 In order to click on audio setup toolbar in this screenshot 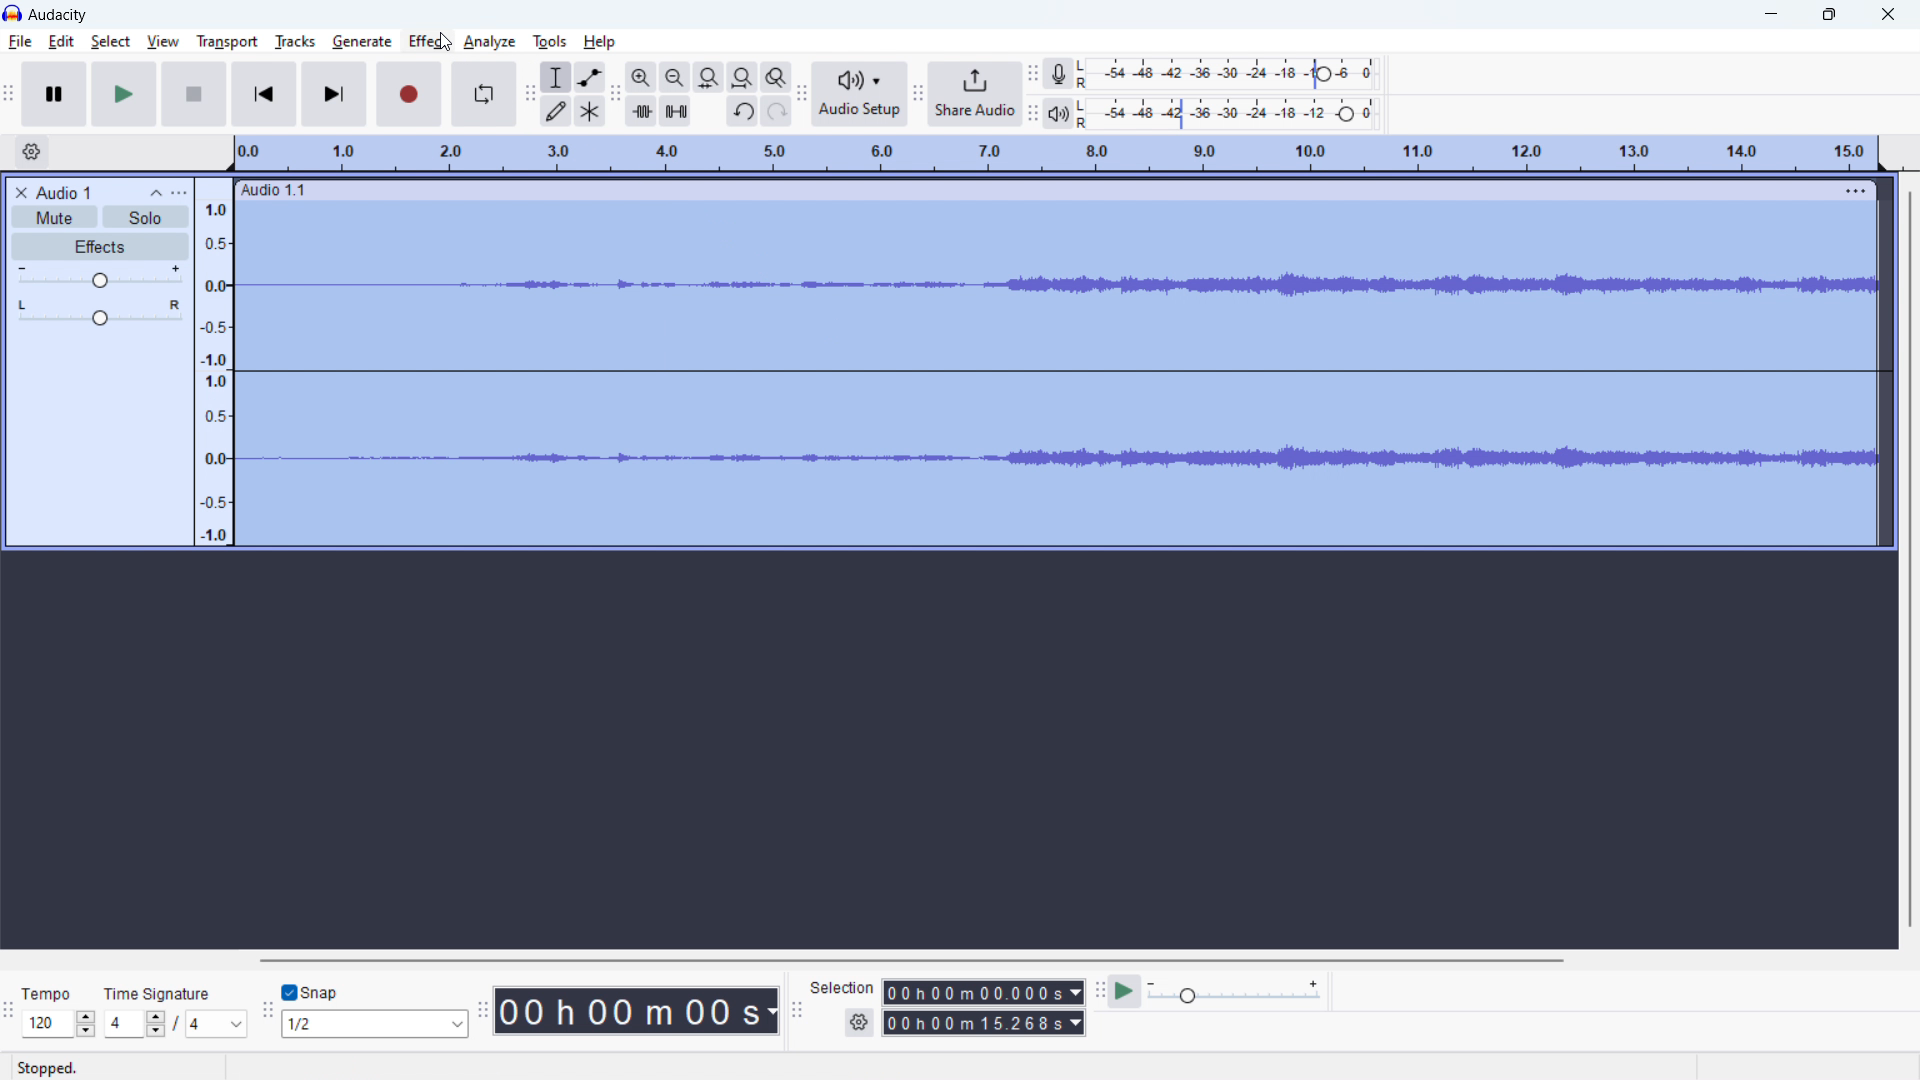, I will do `click(802, 93)`.